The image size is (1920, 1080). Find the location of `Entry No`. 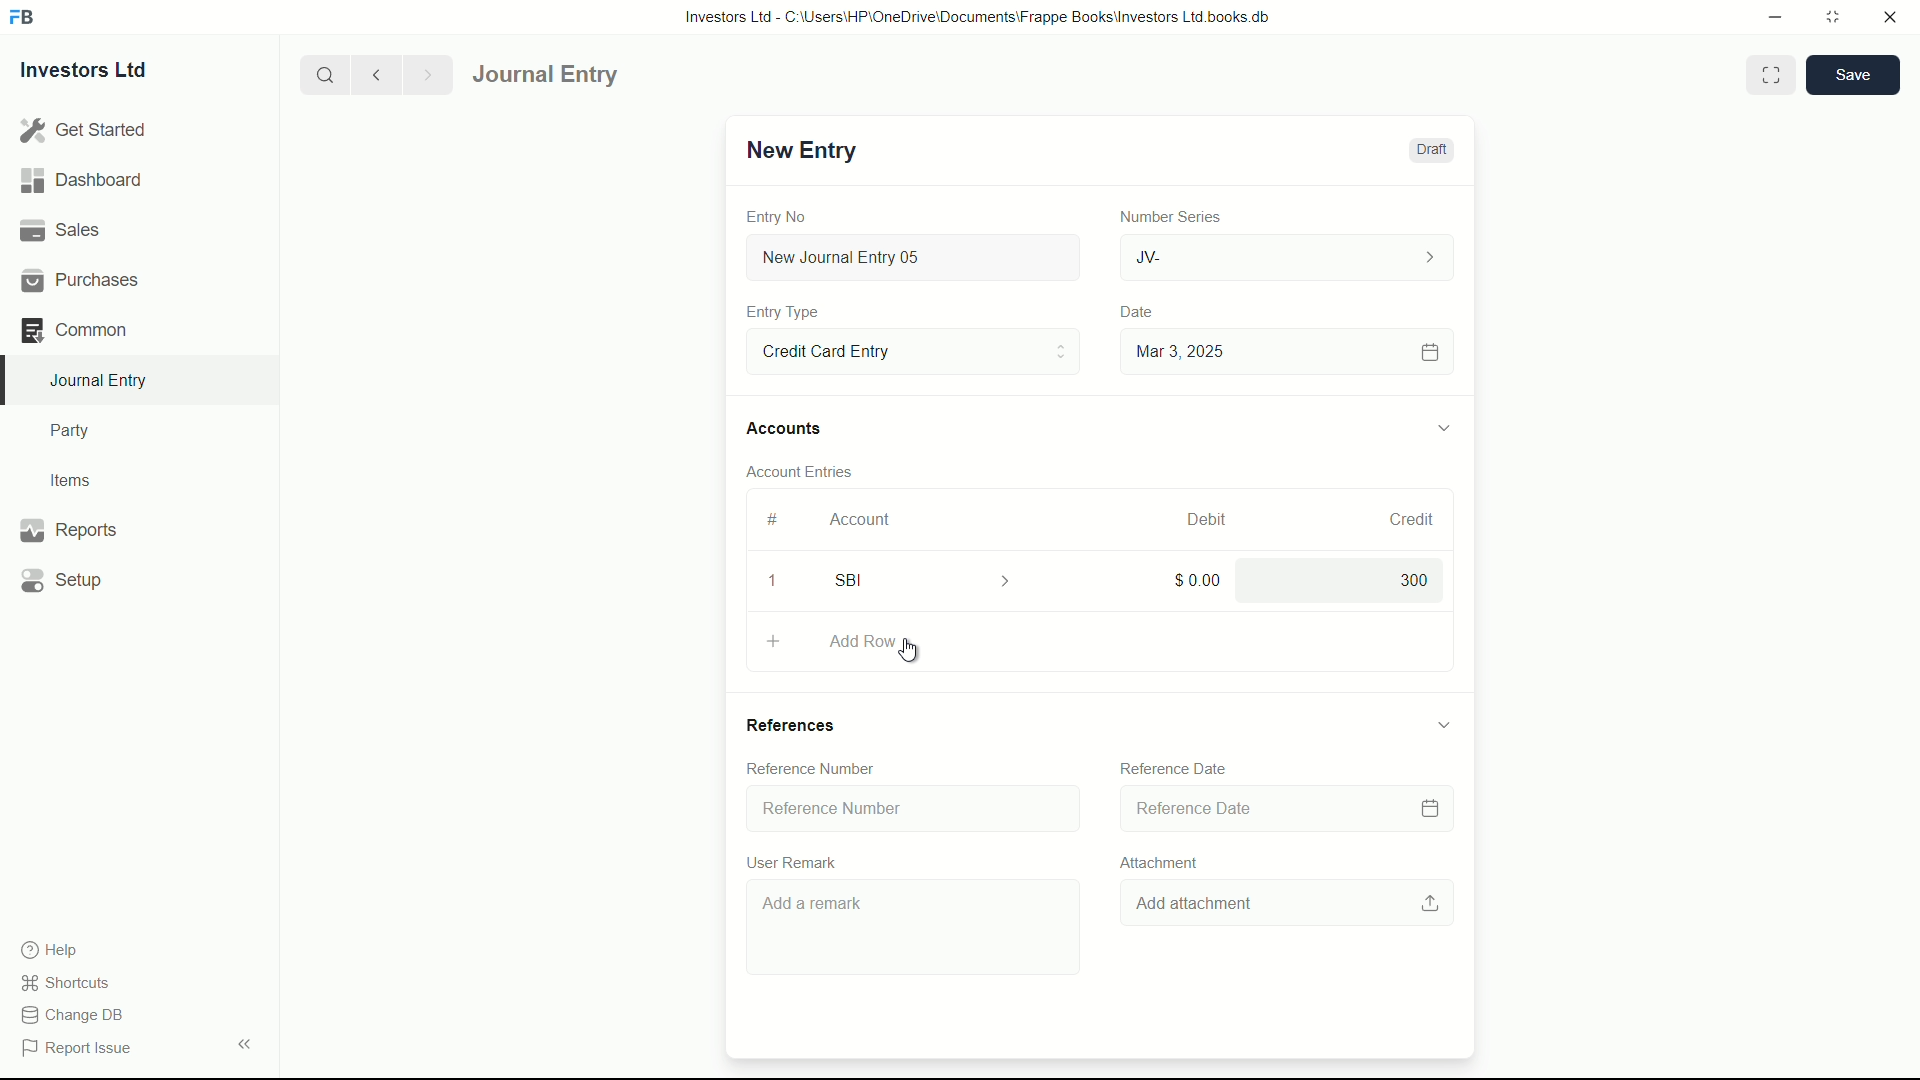

Entry No is located at coordinates (779, 214).